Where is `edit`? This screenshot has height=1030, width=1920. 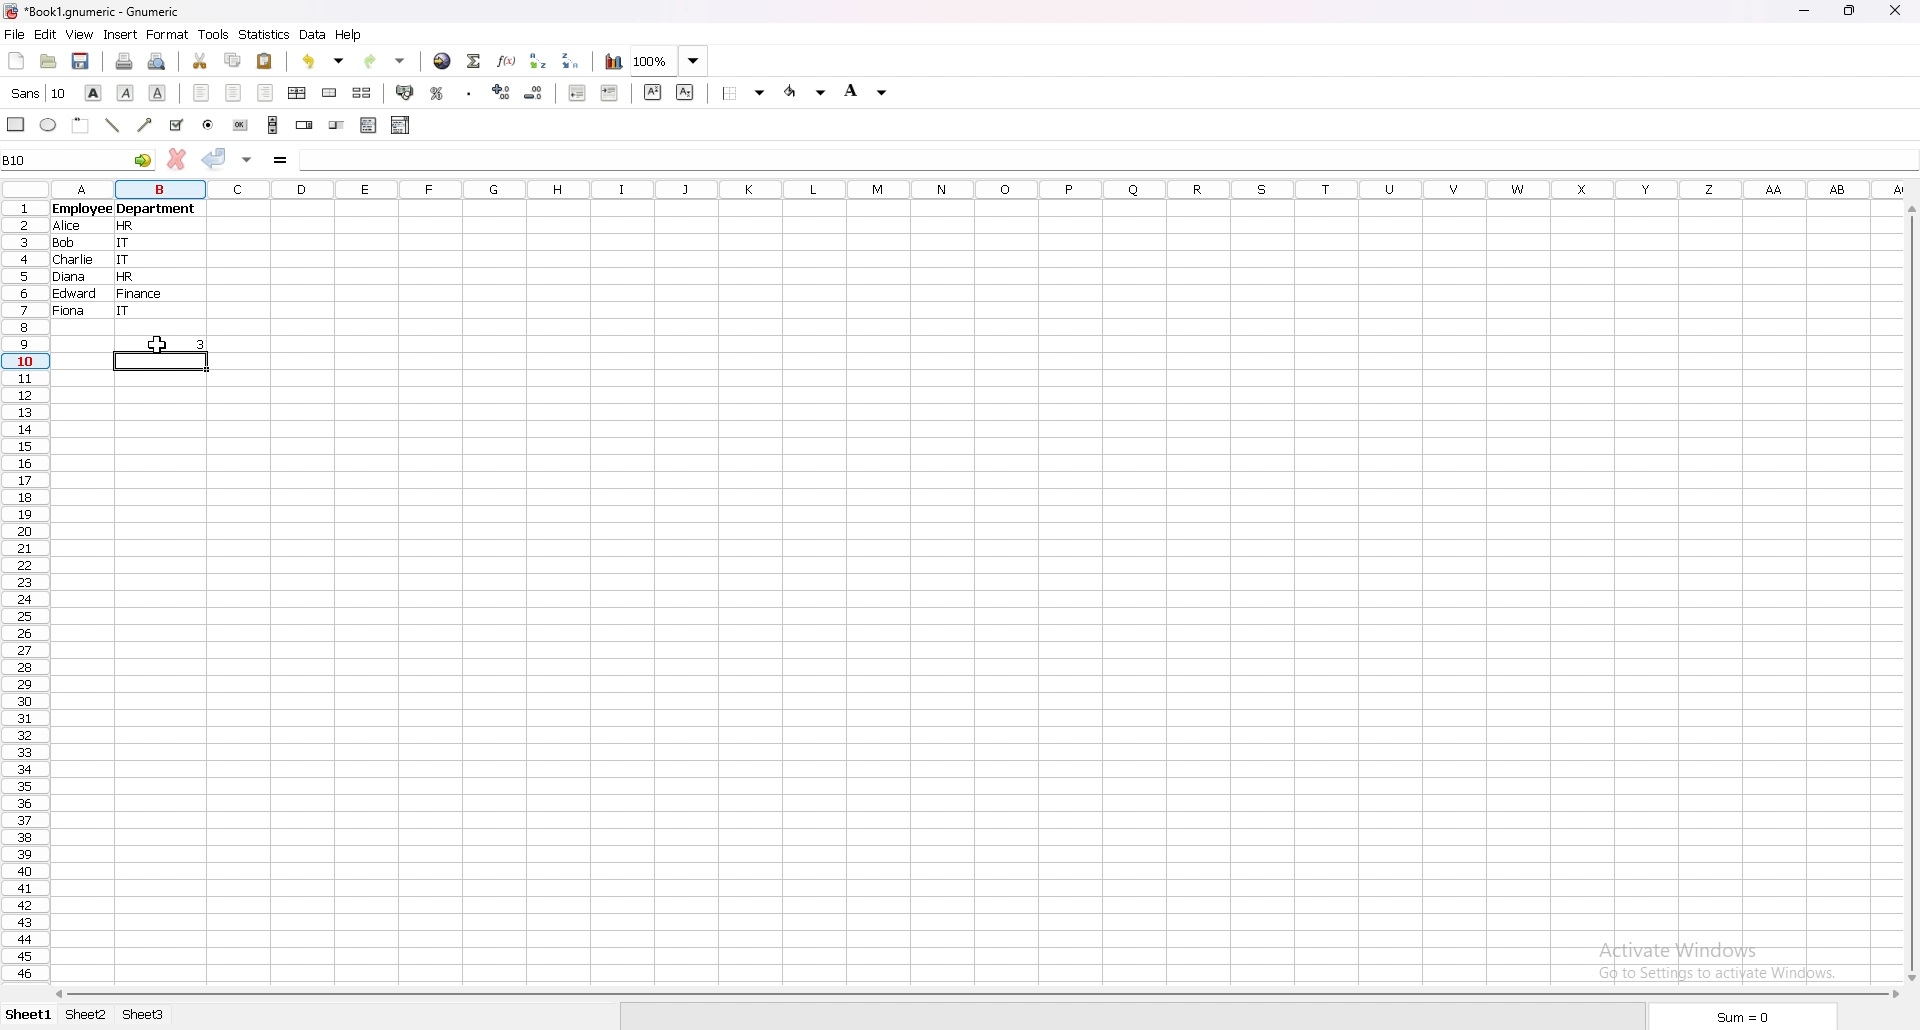
edit is located at coordinates (47, 34).